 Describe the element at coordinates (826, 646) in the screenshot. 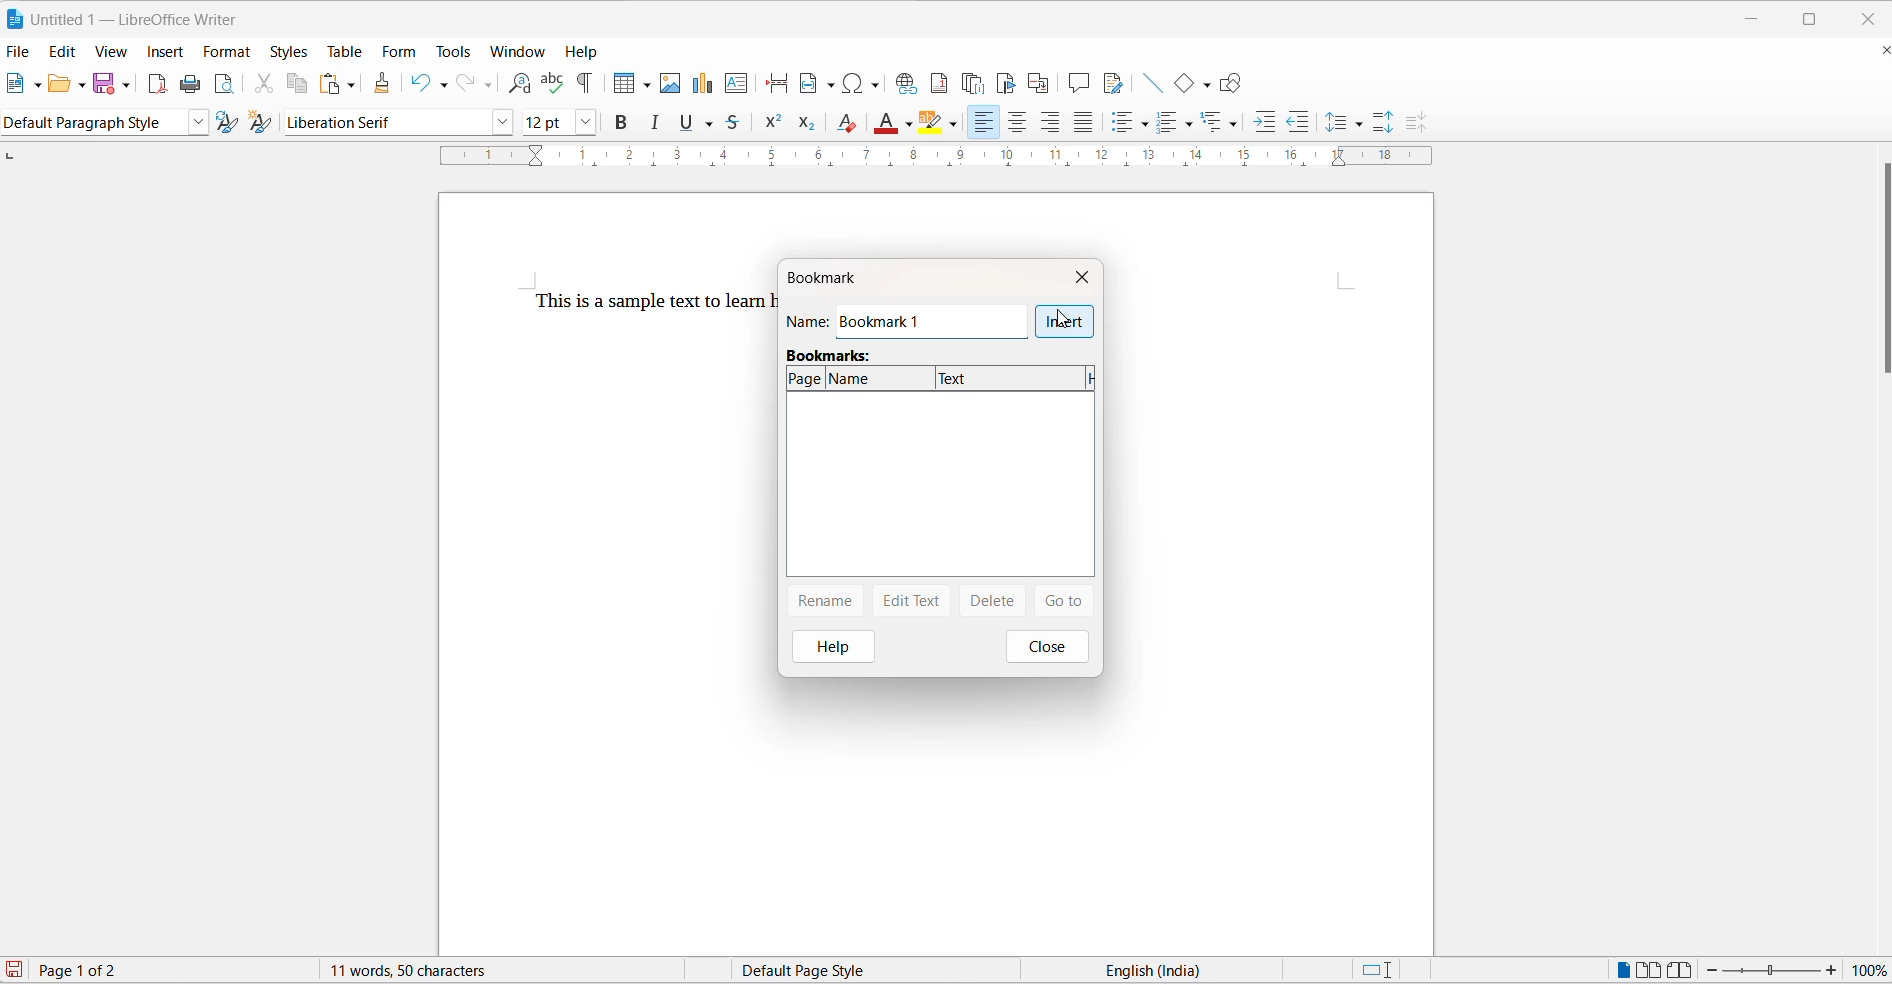

I see `hel` at that location.